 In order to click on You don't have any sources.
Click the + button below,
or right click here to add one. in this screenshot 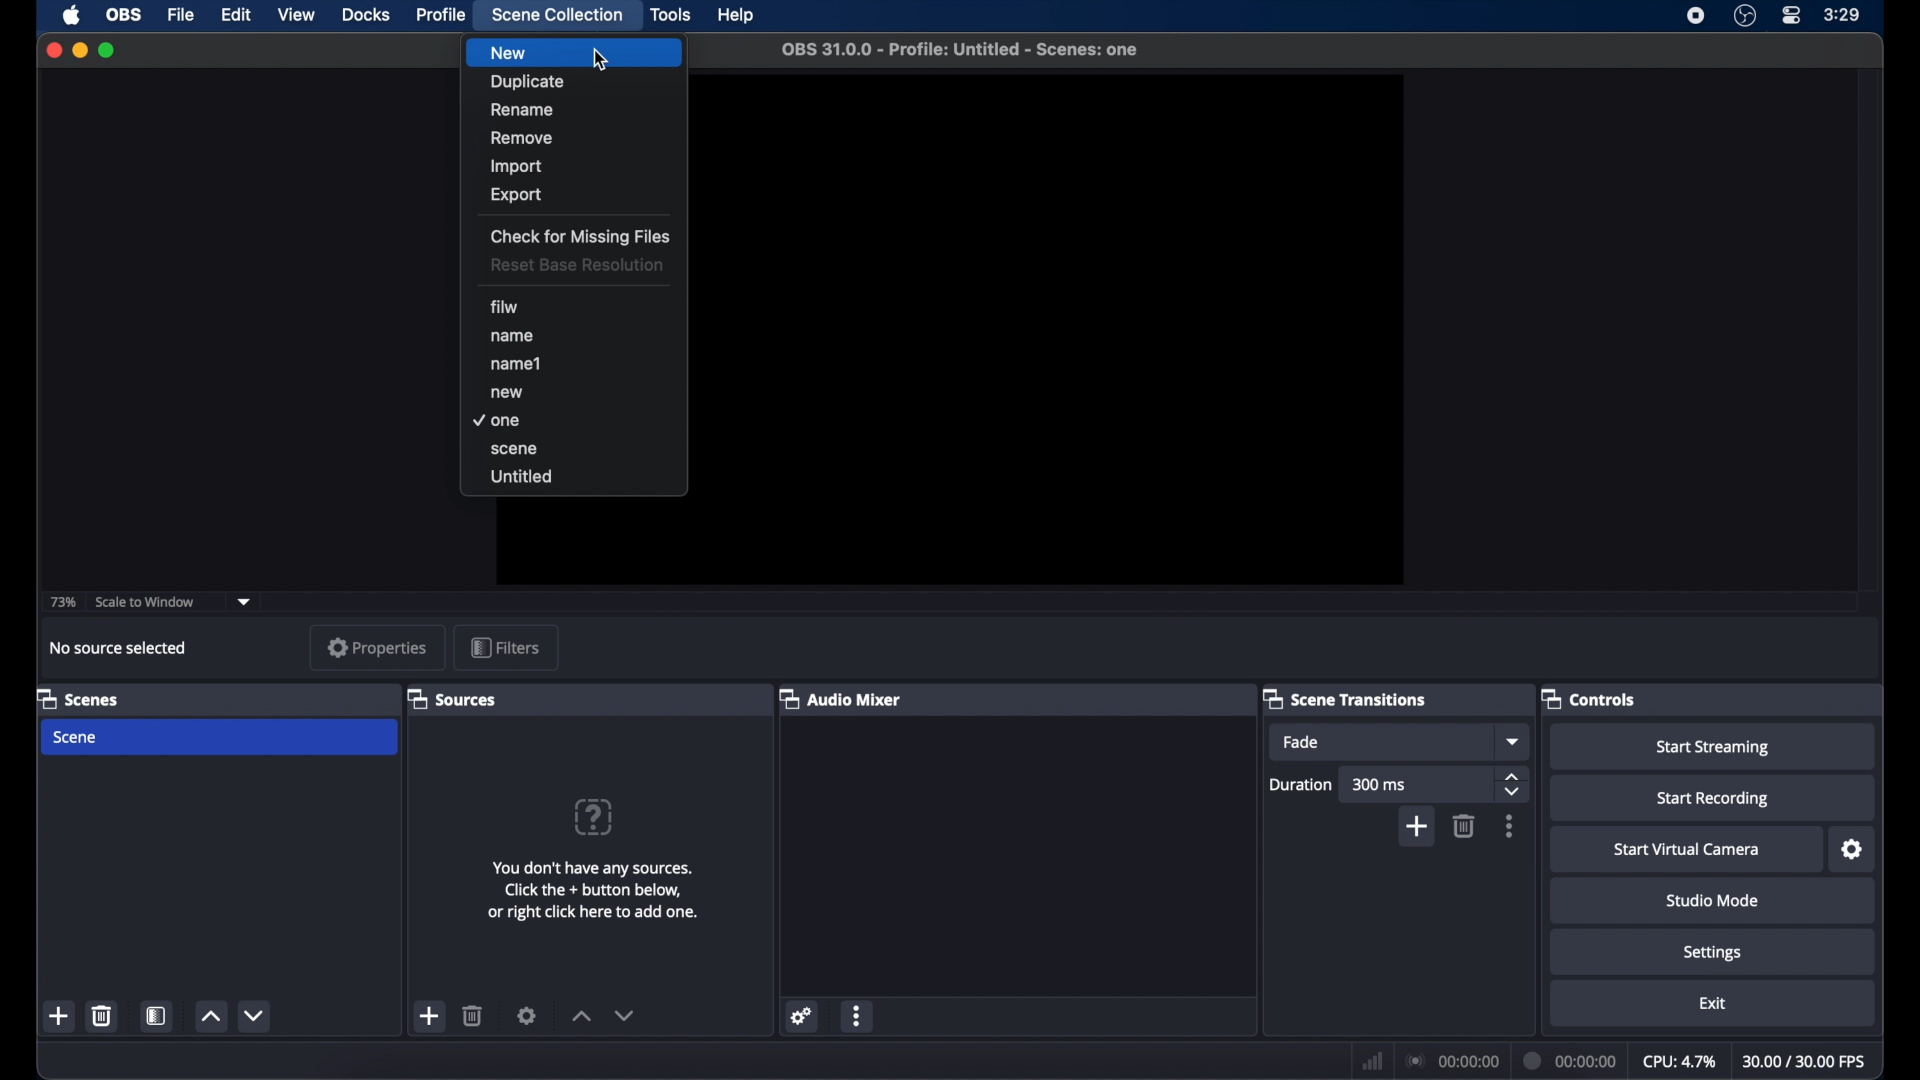, I will do `click(603, 897)`.